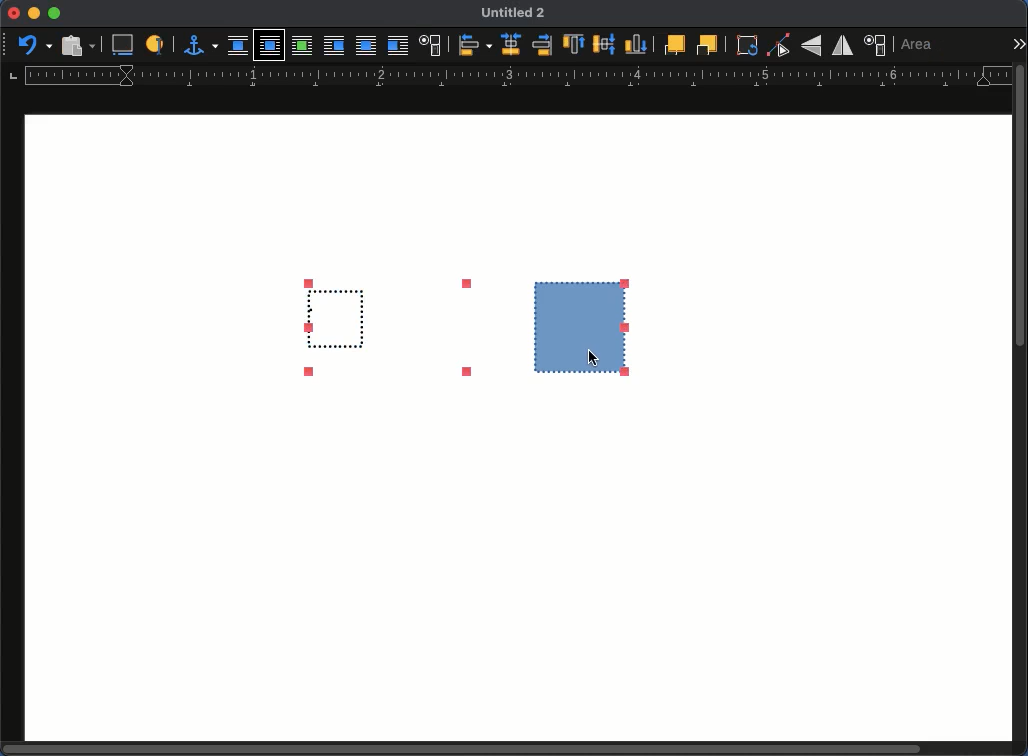 The width and height of the screenshot is (1028, 756). Describe the element at coordinates (79, 45) in the screenshot. I see `paste` at that location.